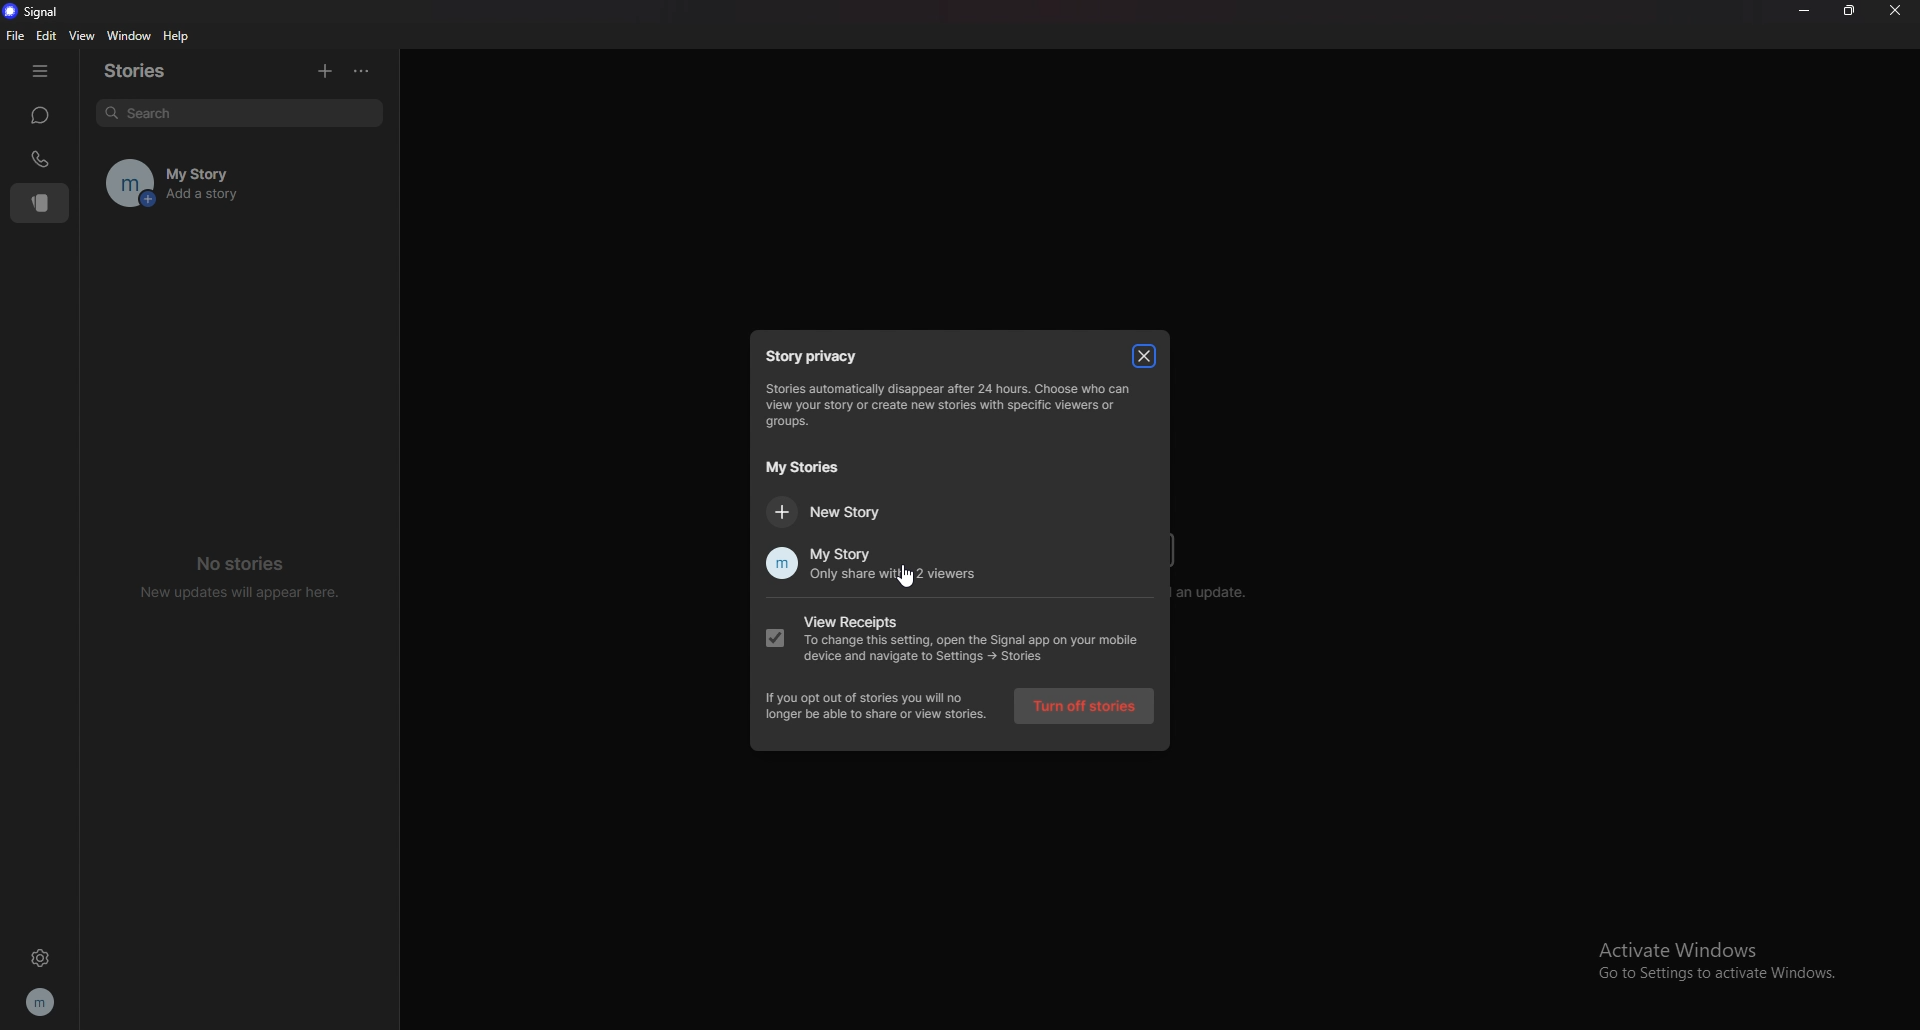 This screenshot has width=1920, height=1030. I want to click on add story, so click(325, 71).